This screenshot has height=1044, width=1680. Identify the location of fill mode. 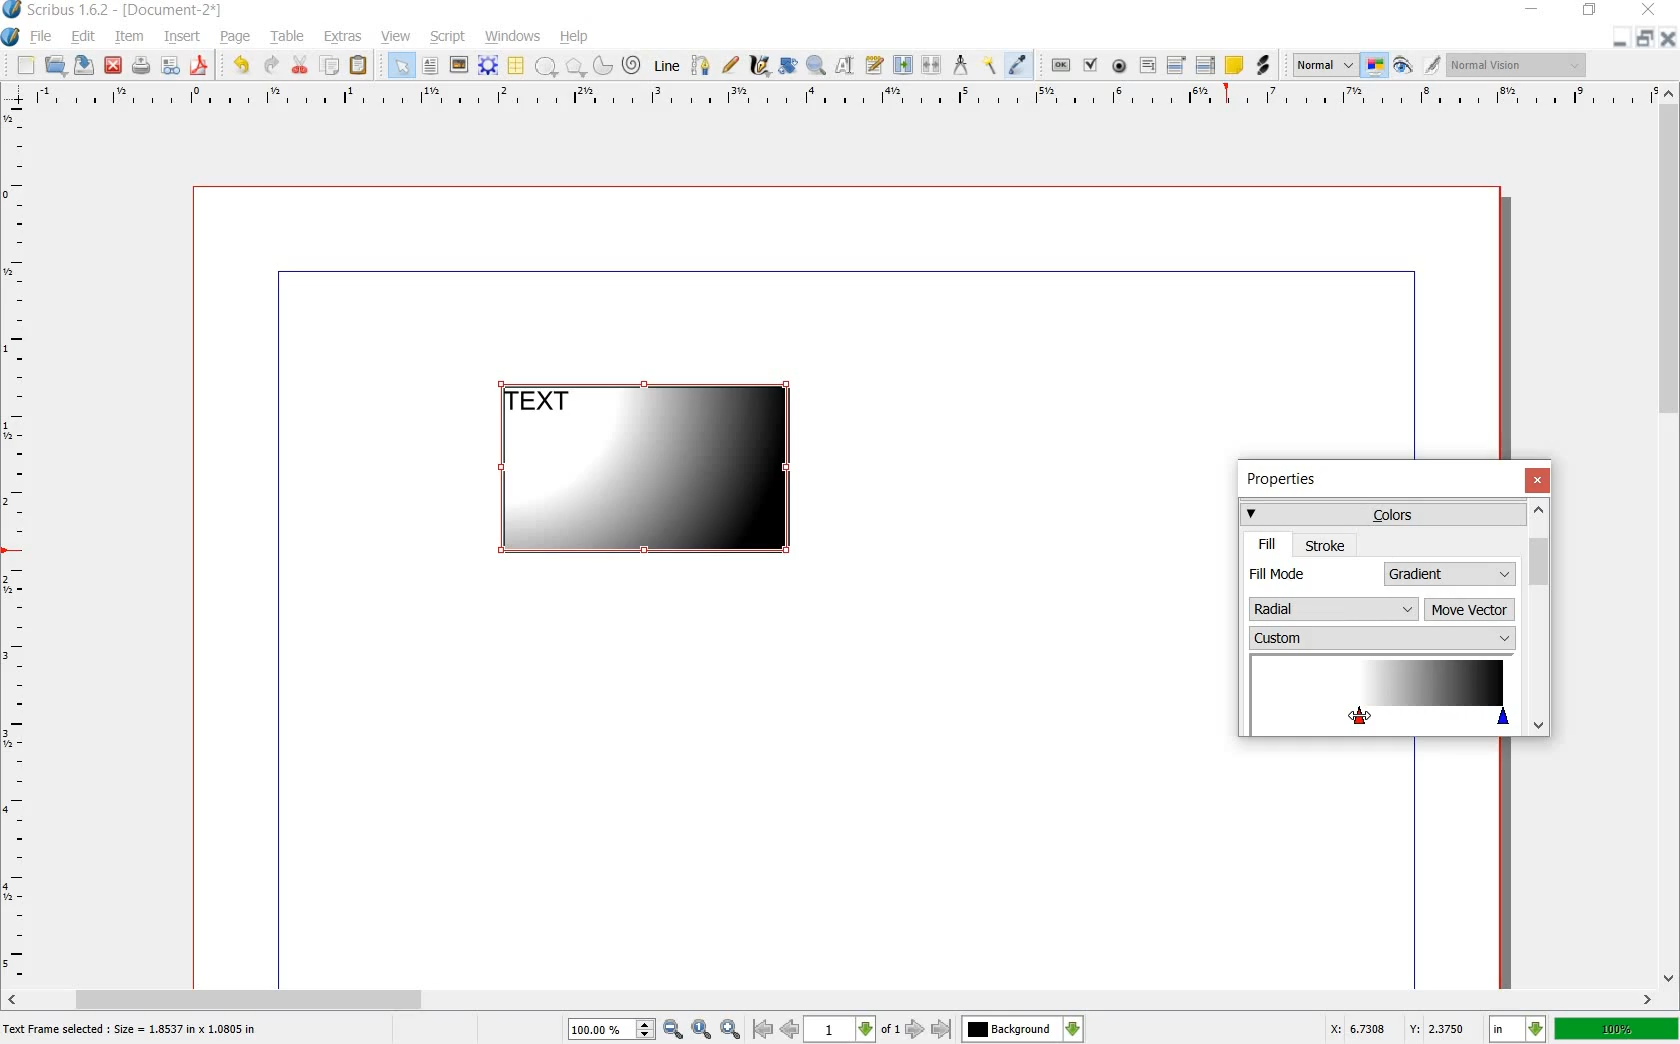
(1312, 573).